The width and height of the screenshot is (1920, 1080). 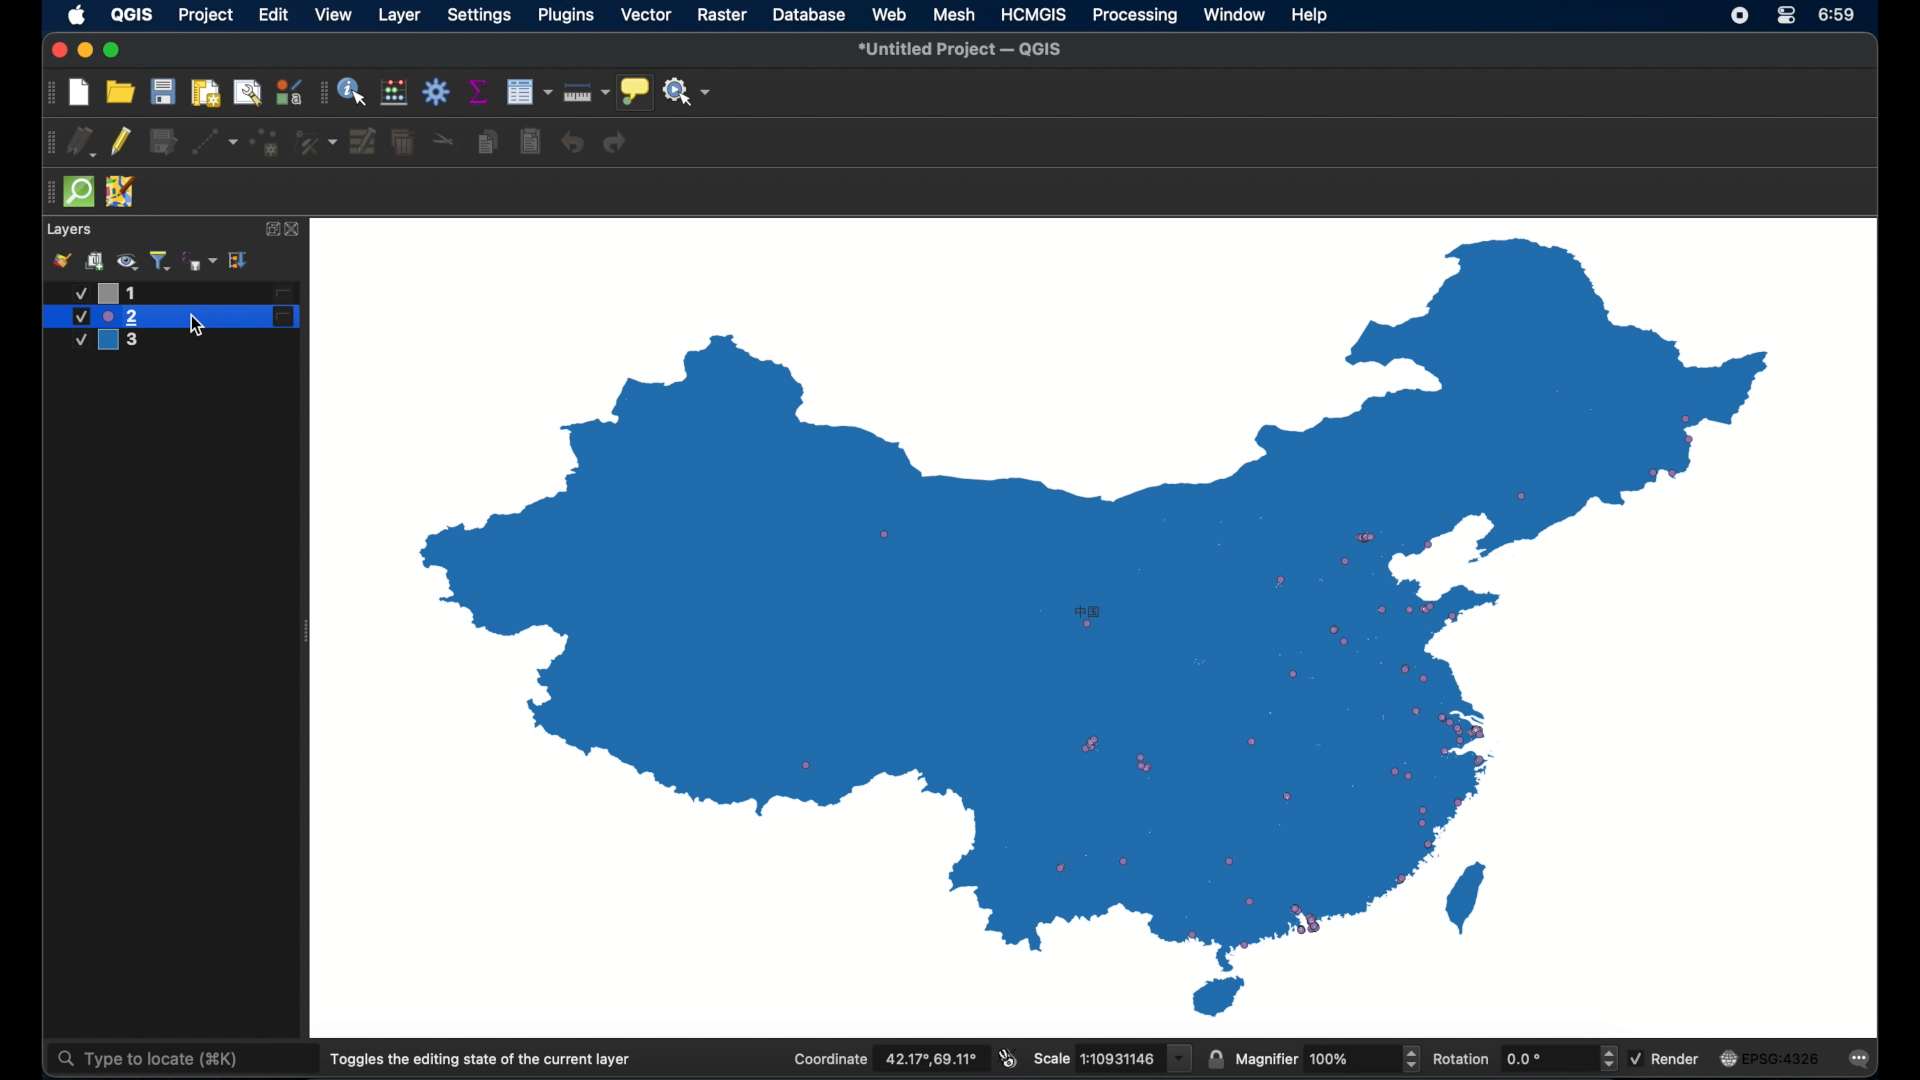 I want to click on drag handle, so click(x=47, y=92).